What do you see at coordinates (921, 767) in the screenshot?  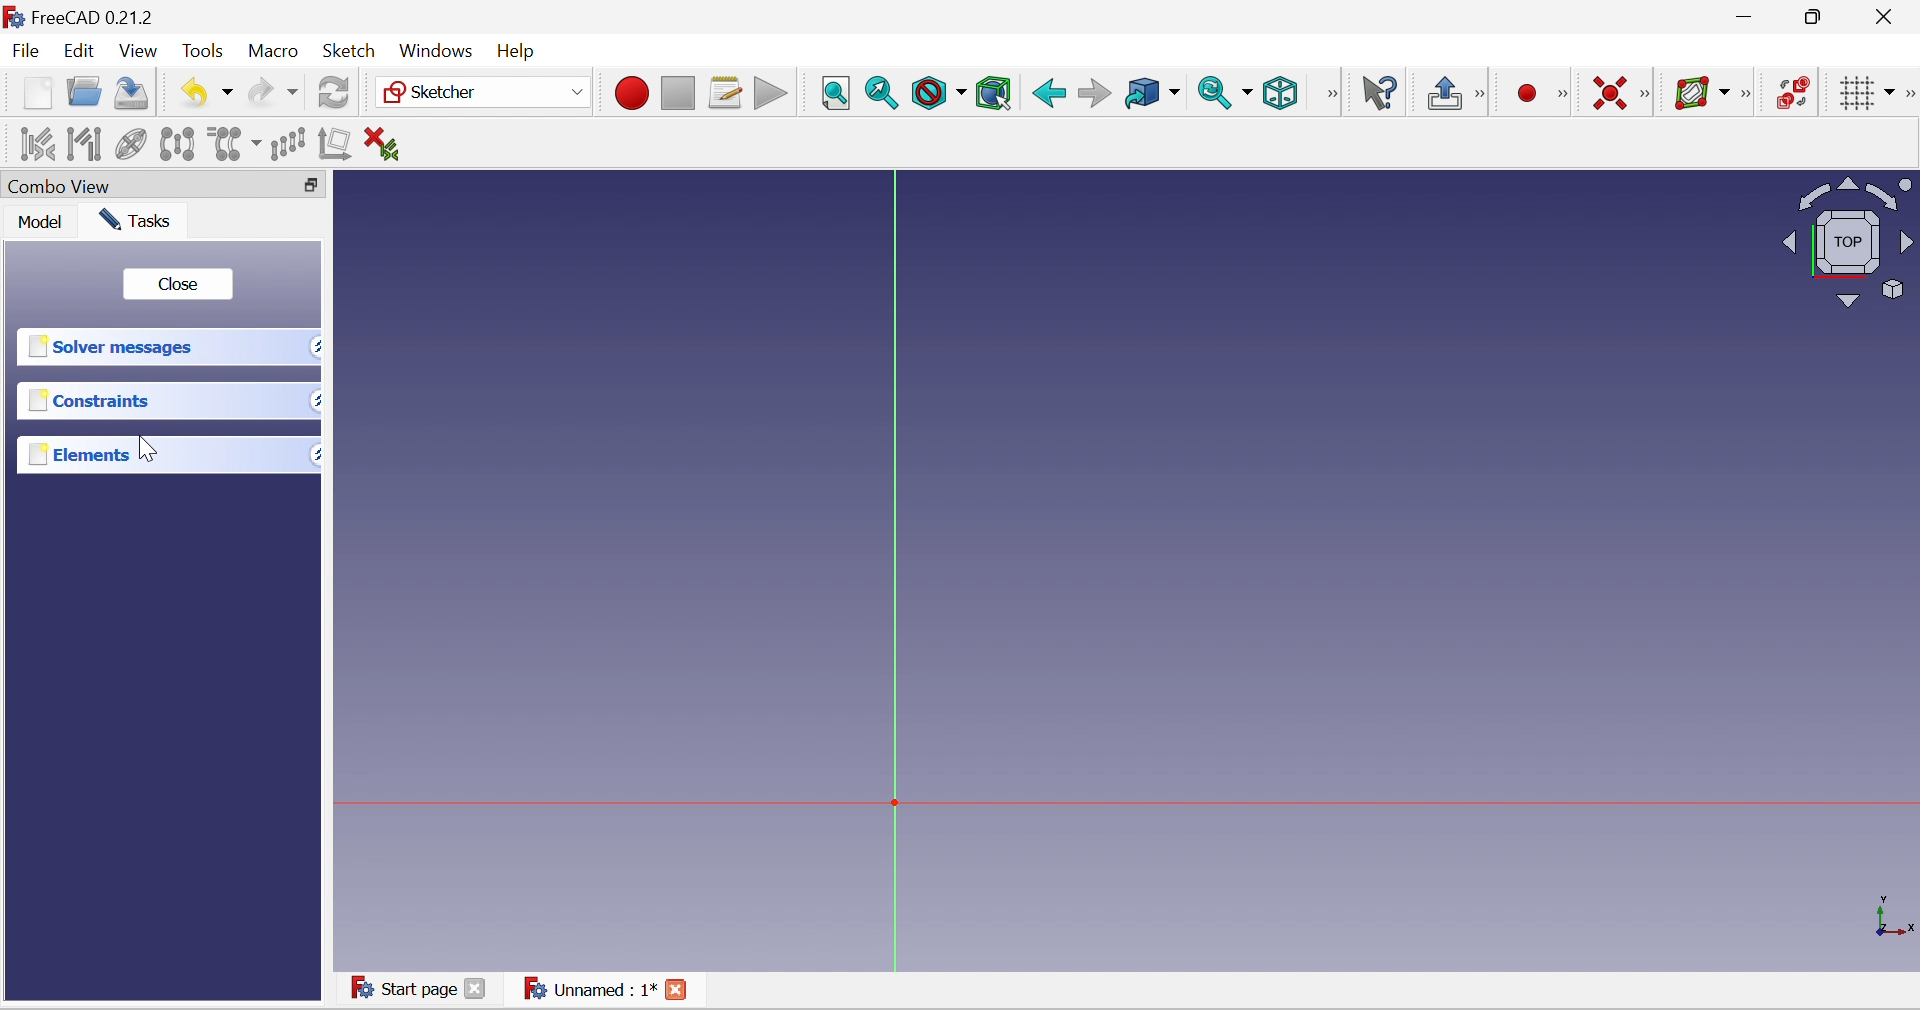 I see `Canvas element` at bounding box center [921, 767].